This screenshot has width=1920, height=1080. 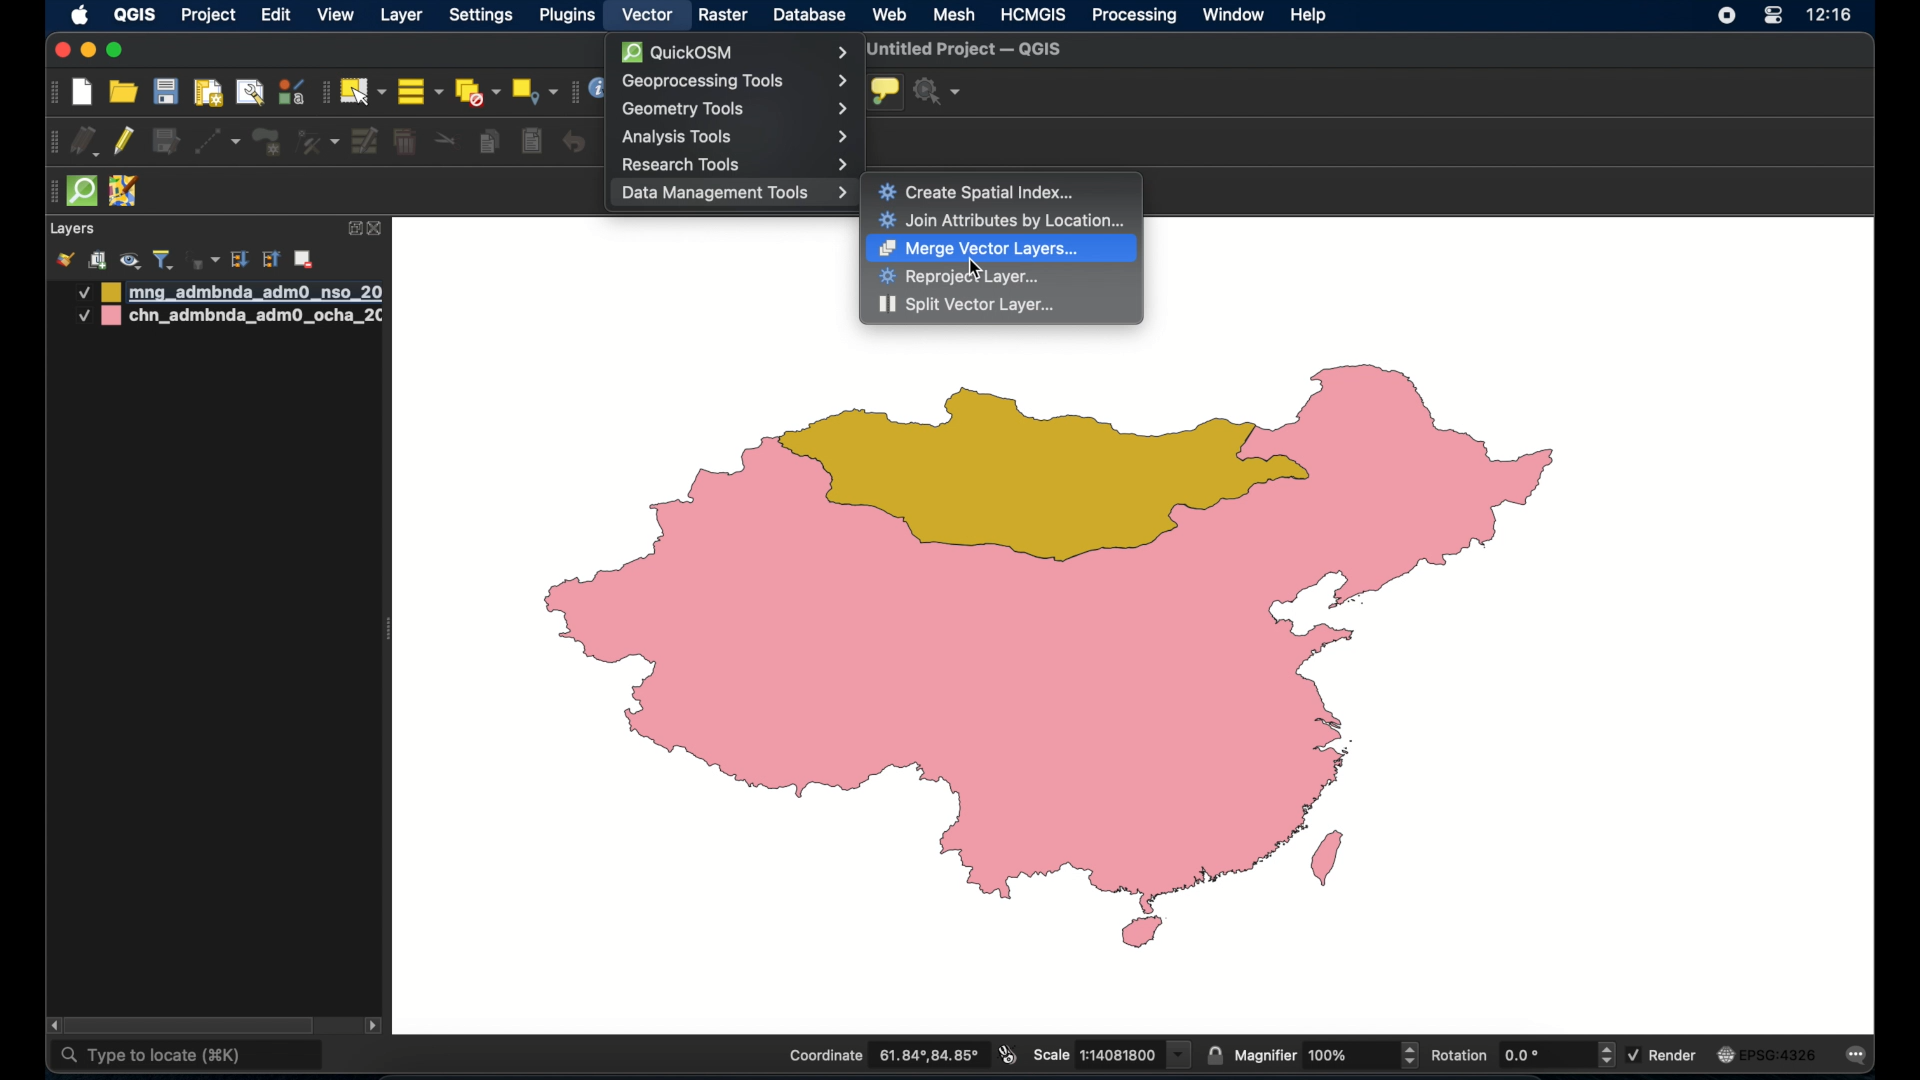 I want to click on cursor, so click(x=976, y=268).